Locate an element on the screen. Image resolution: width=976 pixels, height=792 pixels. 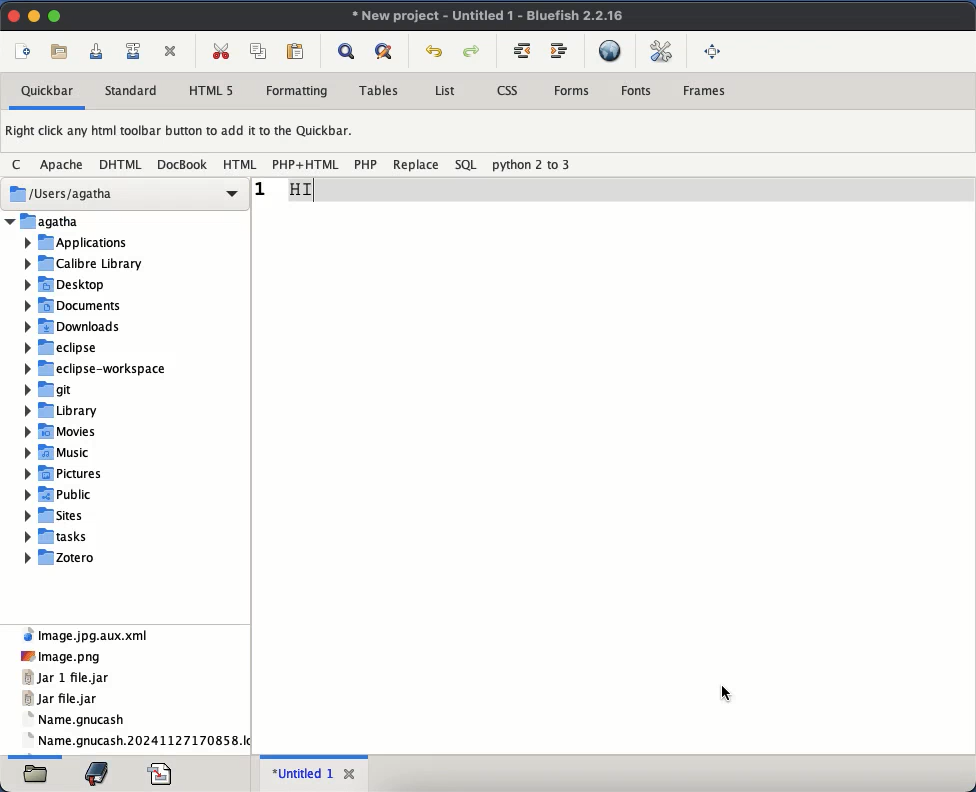
copy is located at coordinates (258, 51).